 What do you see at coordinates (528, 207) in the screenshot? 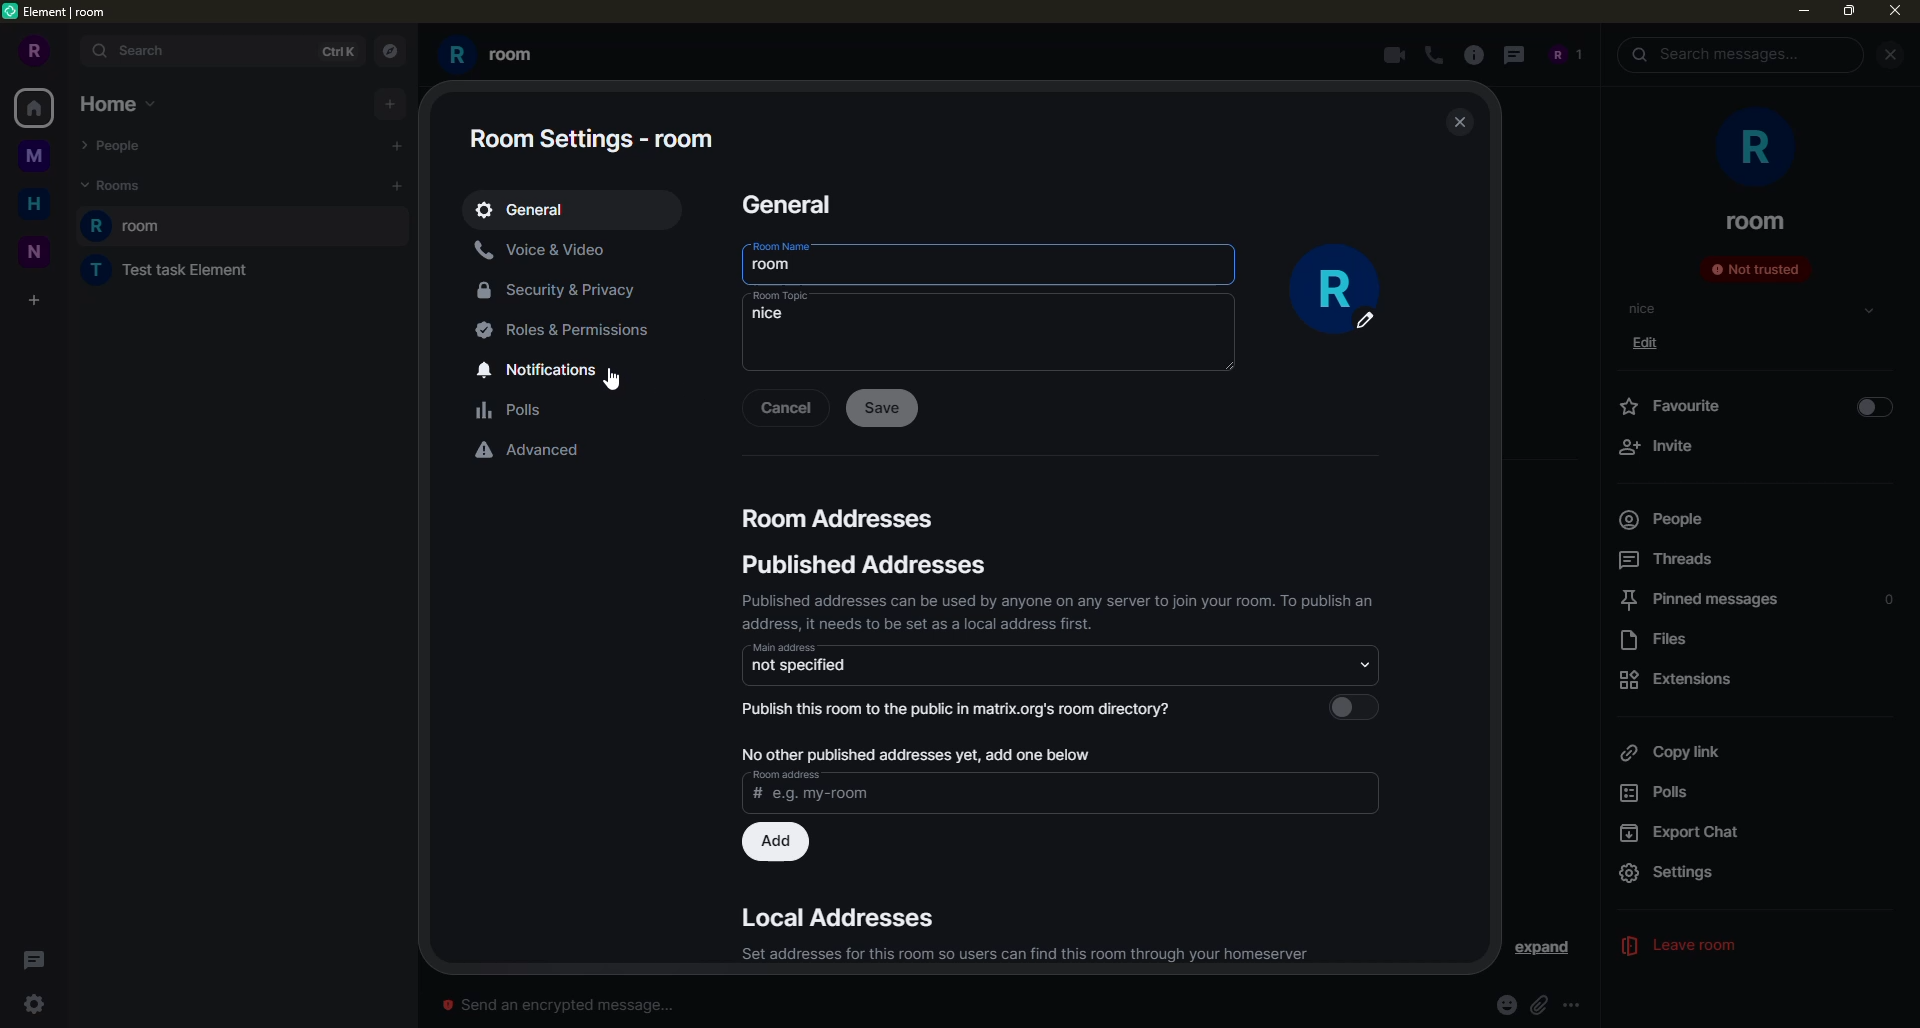
I see `general` at bounding box center [528, 207].